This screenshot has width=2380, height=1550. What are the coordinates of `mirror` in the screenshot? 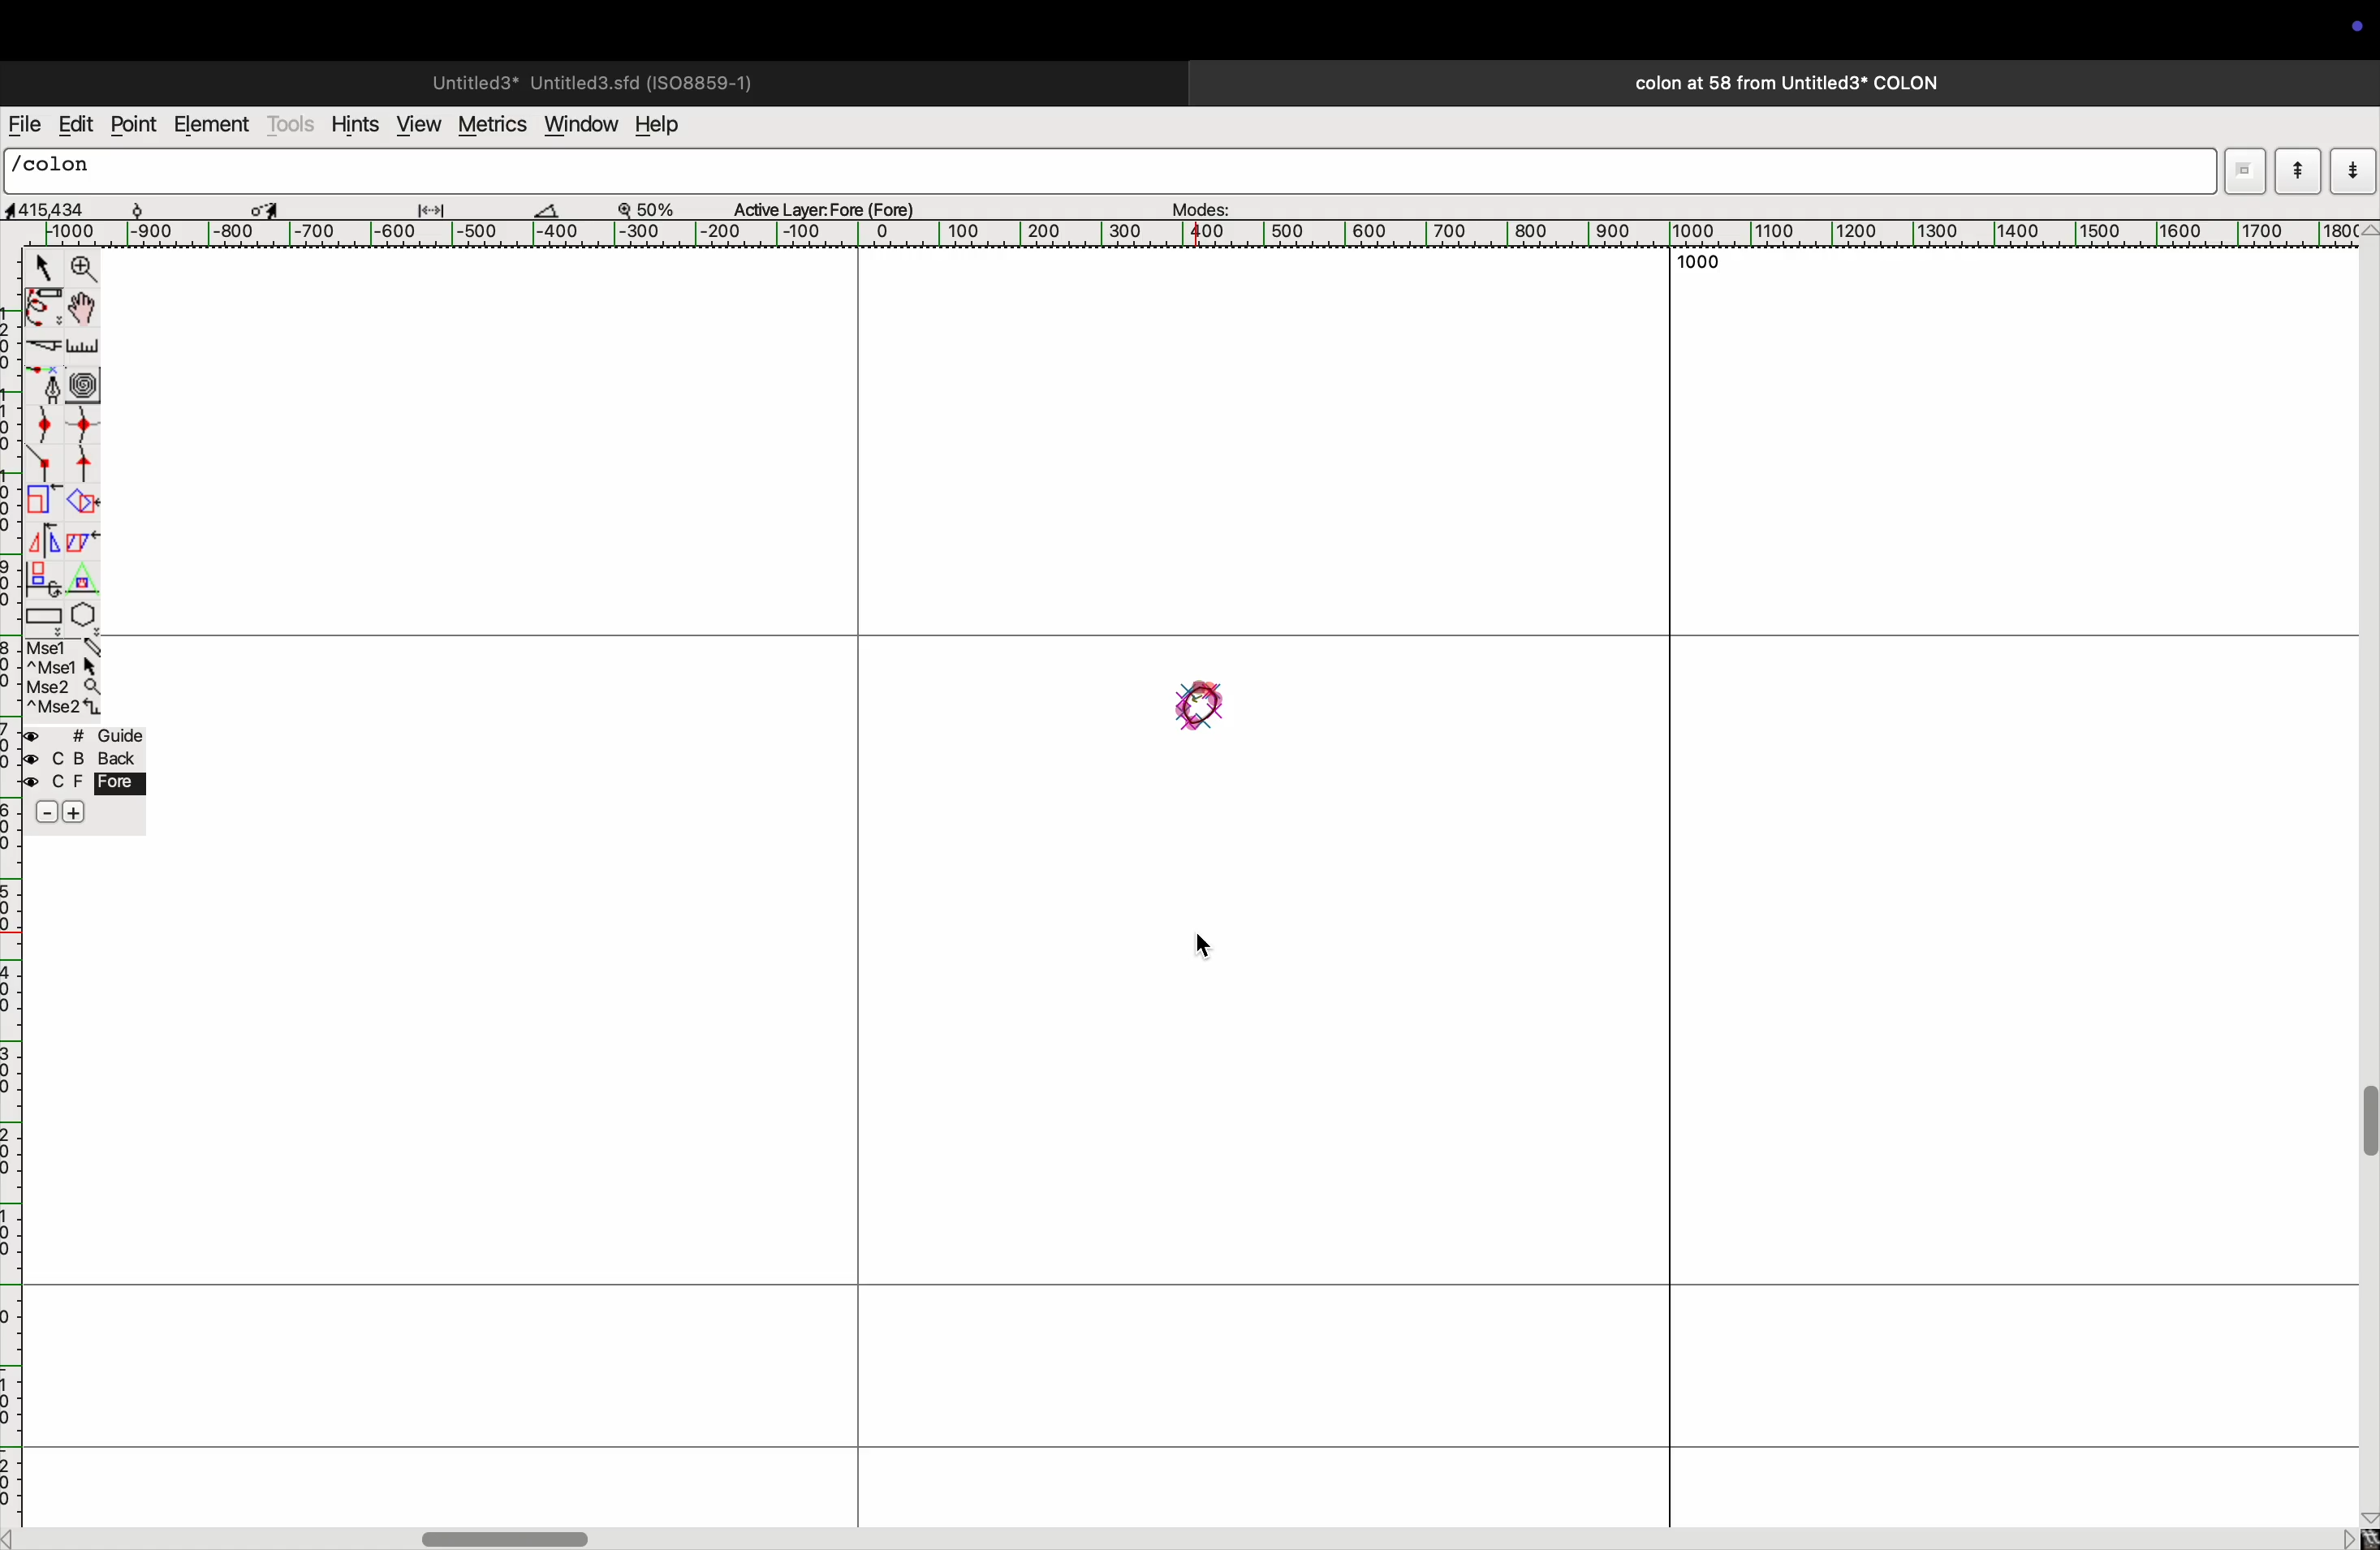 It's located at (48, 540).